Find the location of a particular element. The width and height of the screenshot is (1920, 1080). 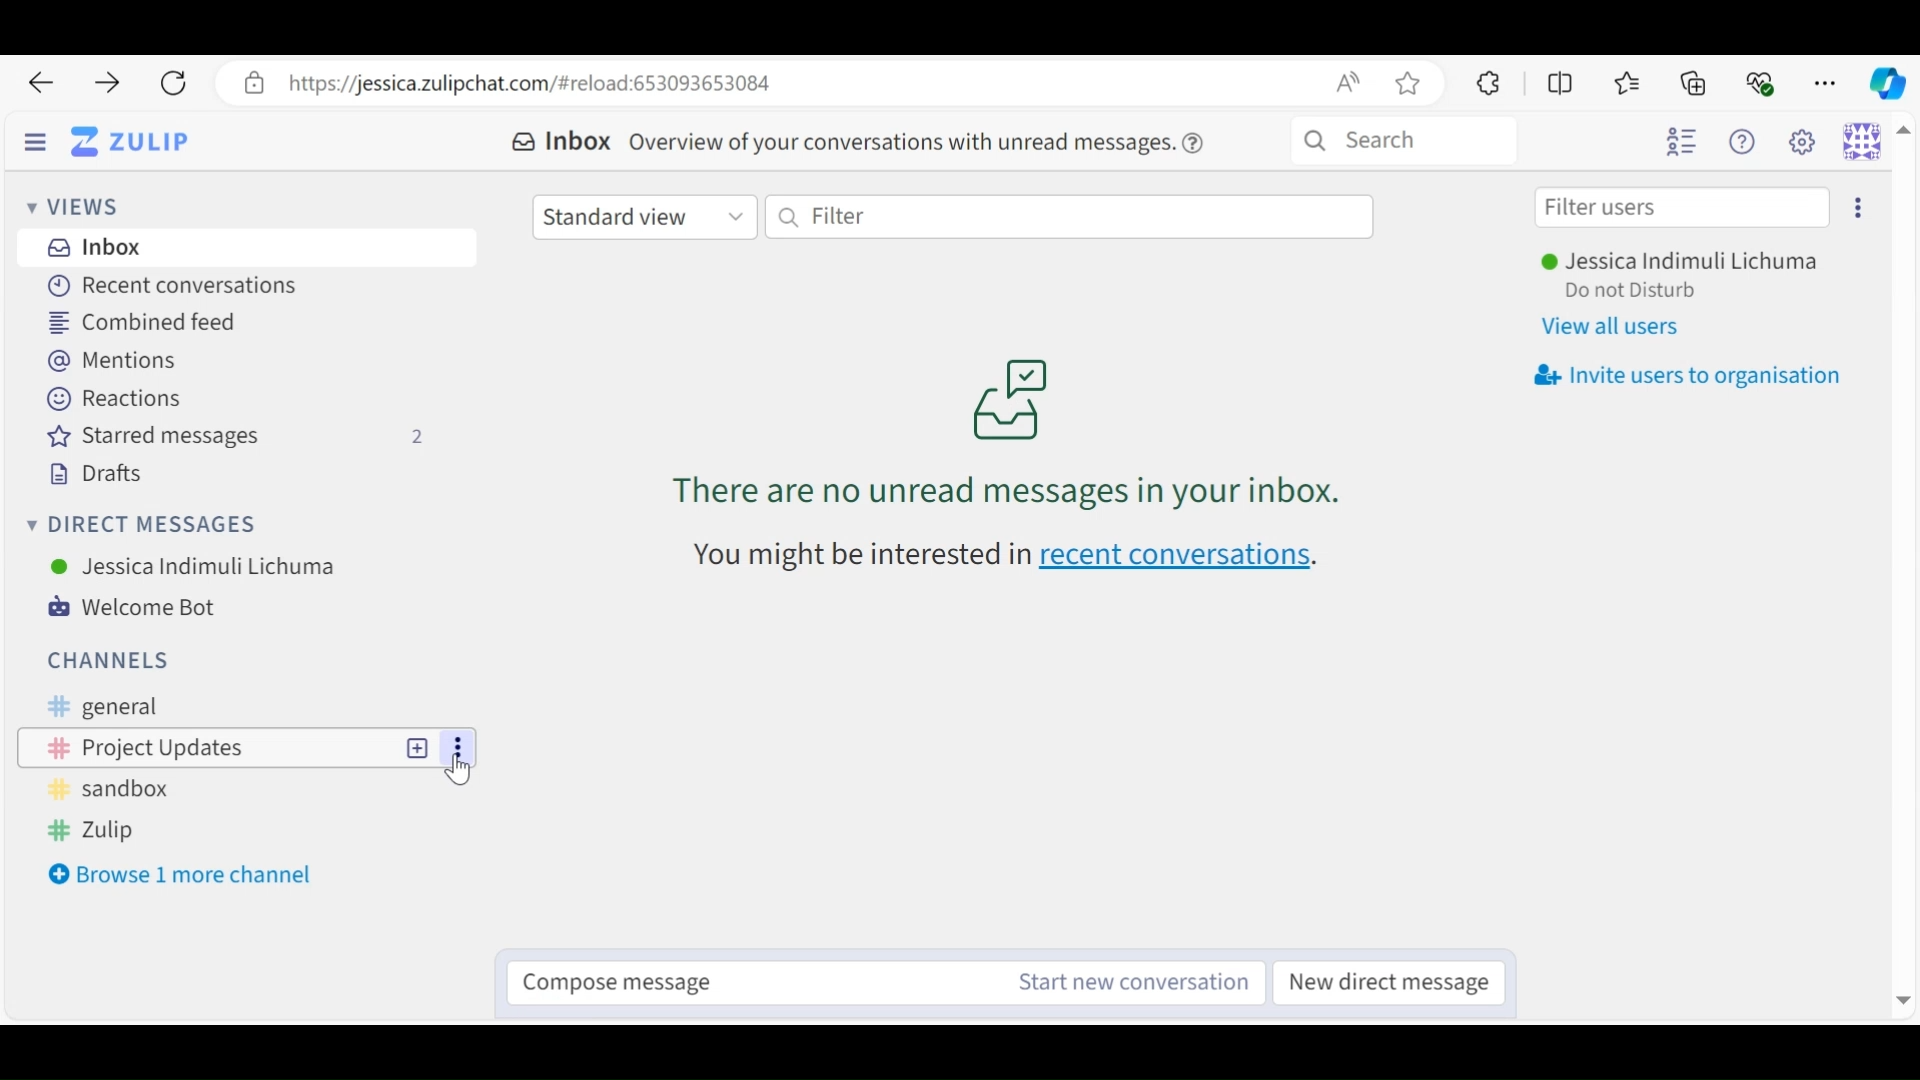

Reactions is located at coordinates (110, 398).